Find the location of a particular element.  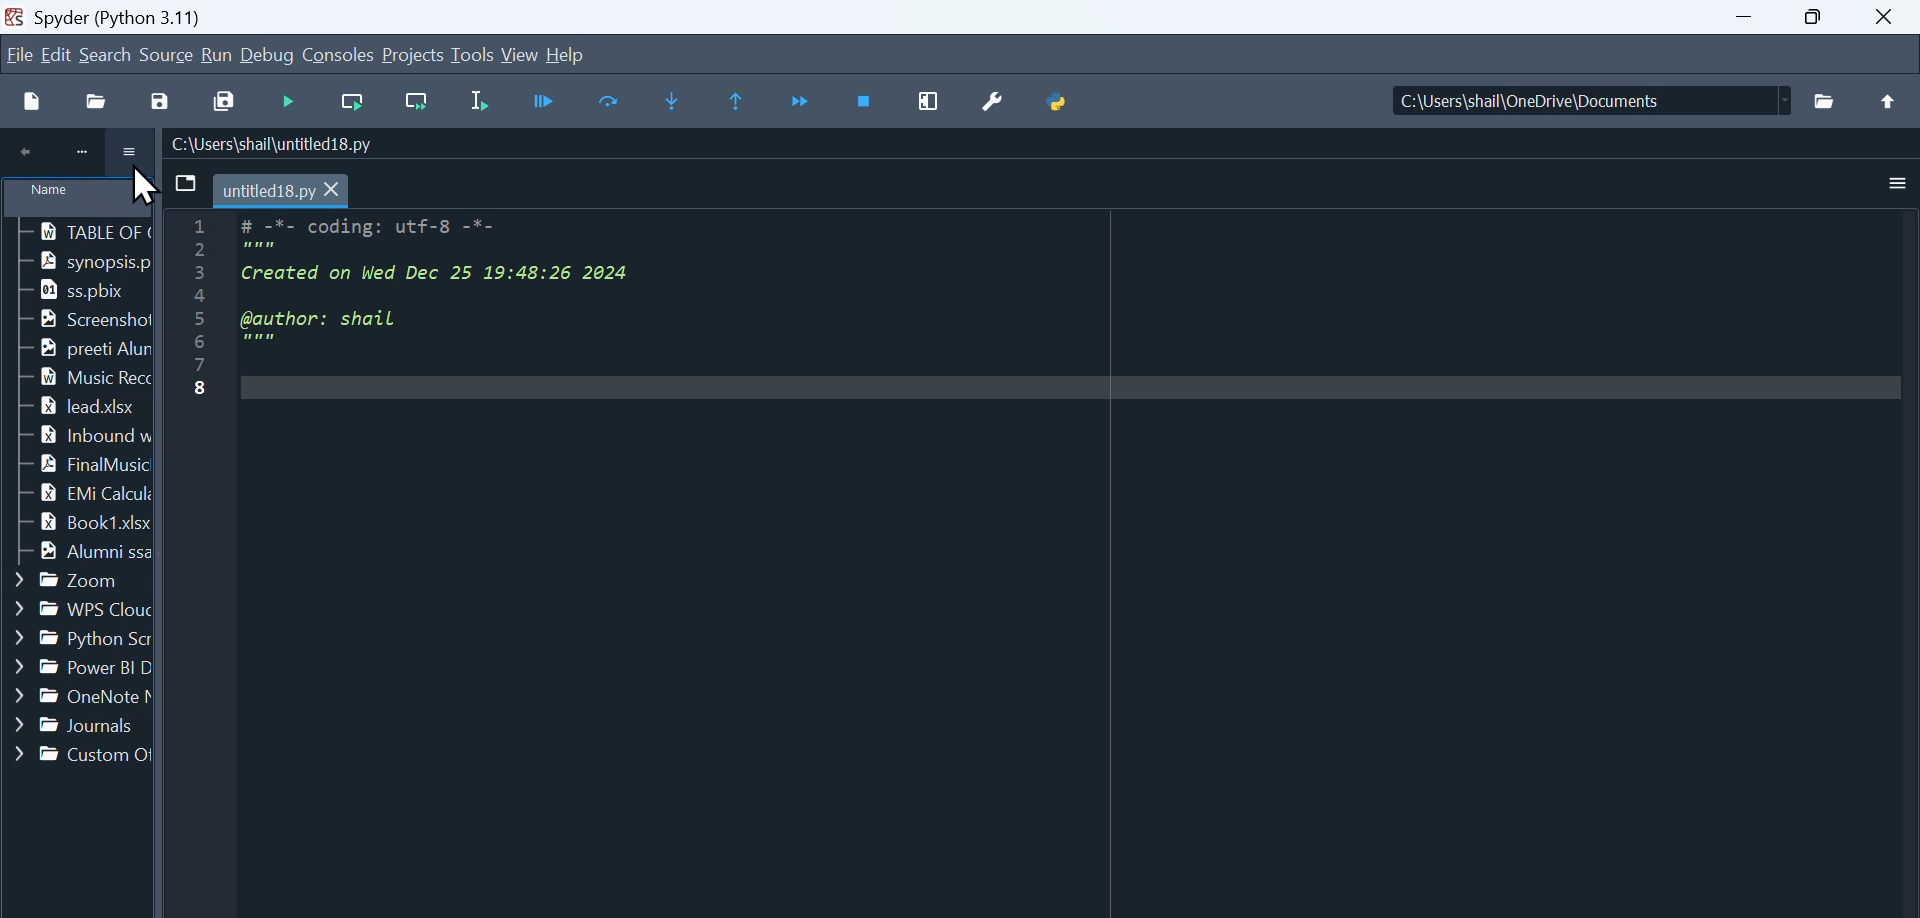

untitled18.py is located at coordinates (284, 189).